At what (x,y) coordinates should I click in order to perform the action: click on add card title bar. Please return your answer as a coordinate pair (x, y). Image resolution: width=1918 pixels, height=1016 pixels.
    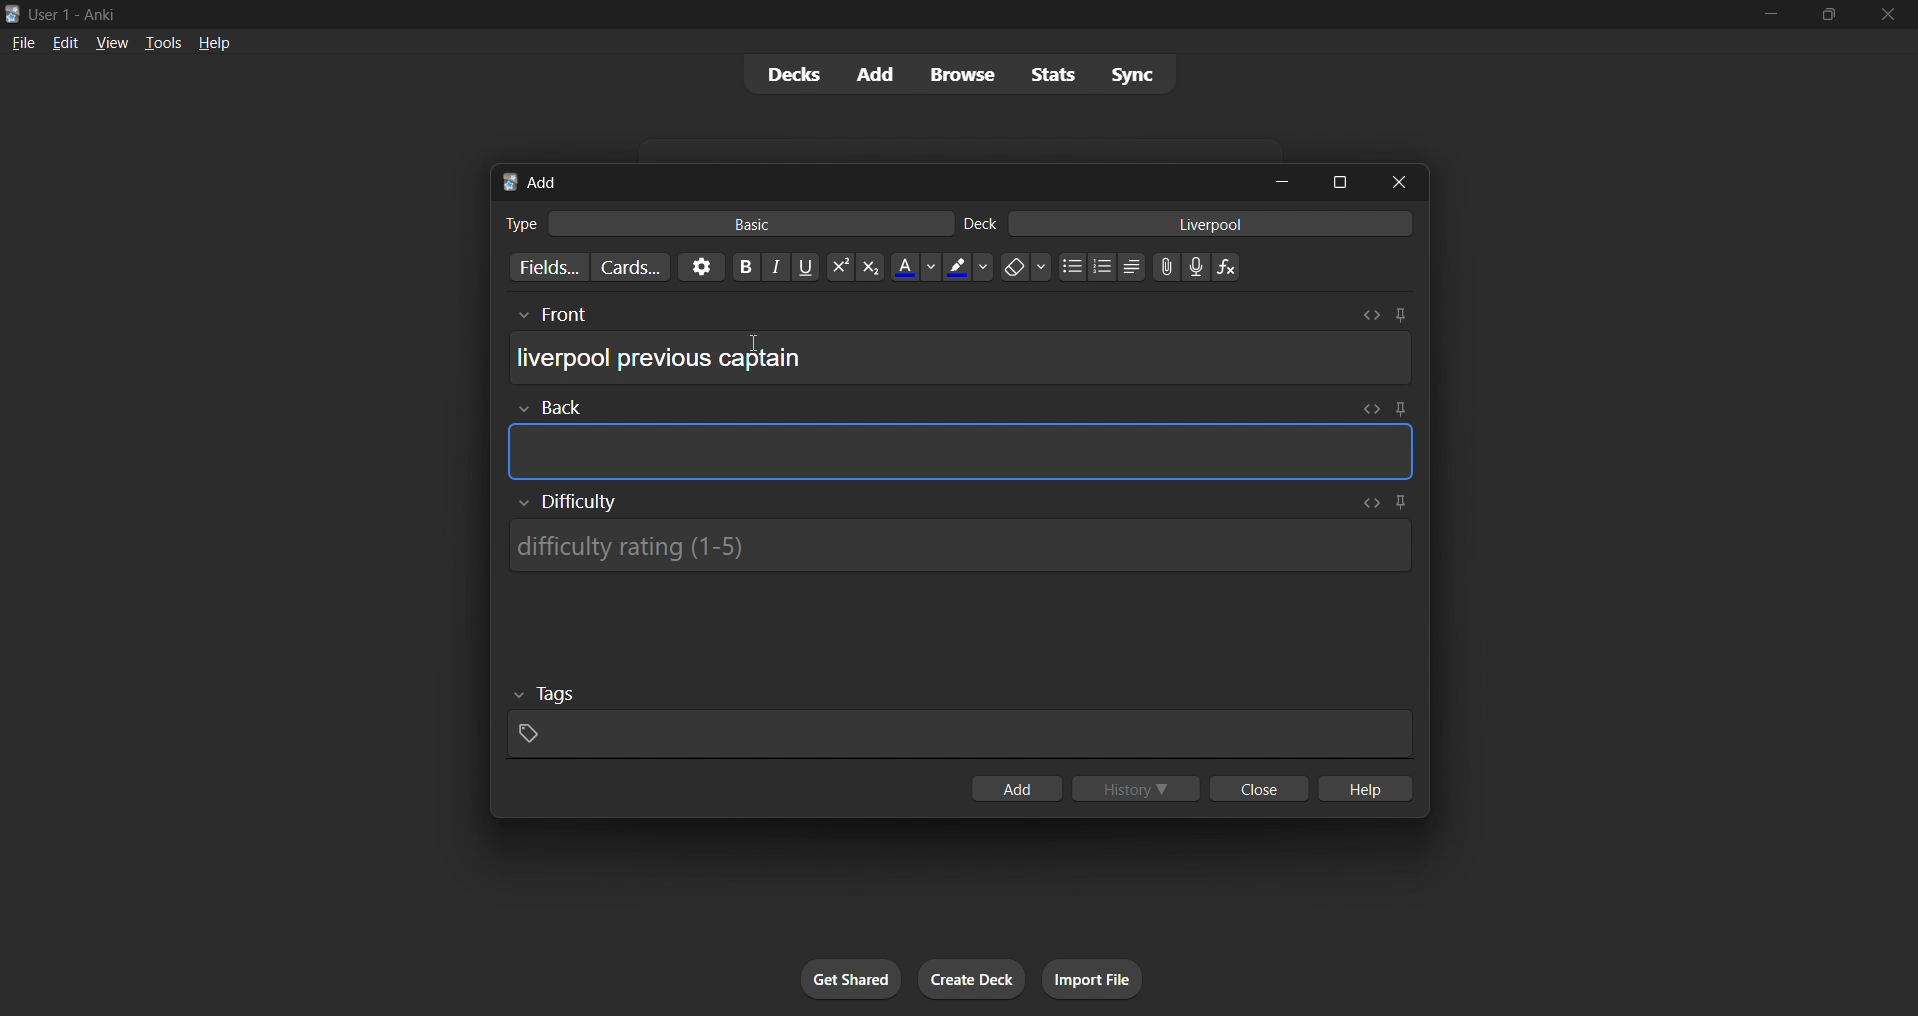
    Looking at the image, I should click on (874, 179).